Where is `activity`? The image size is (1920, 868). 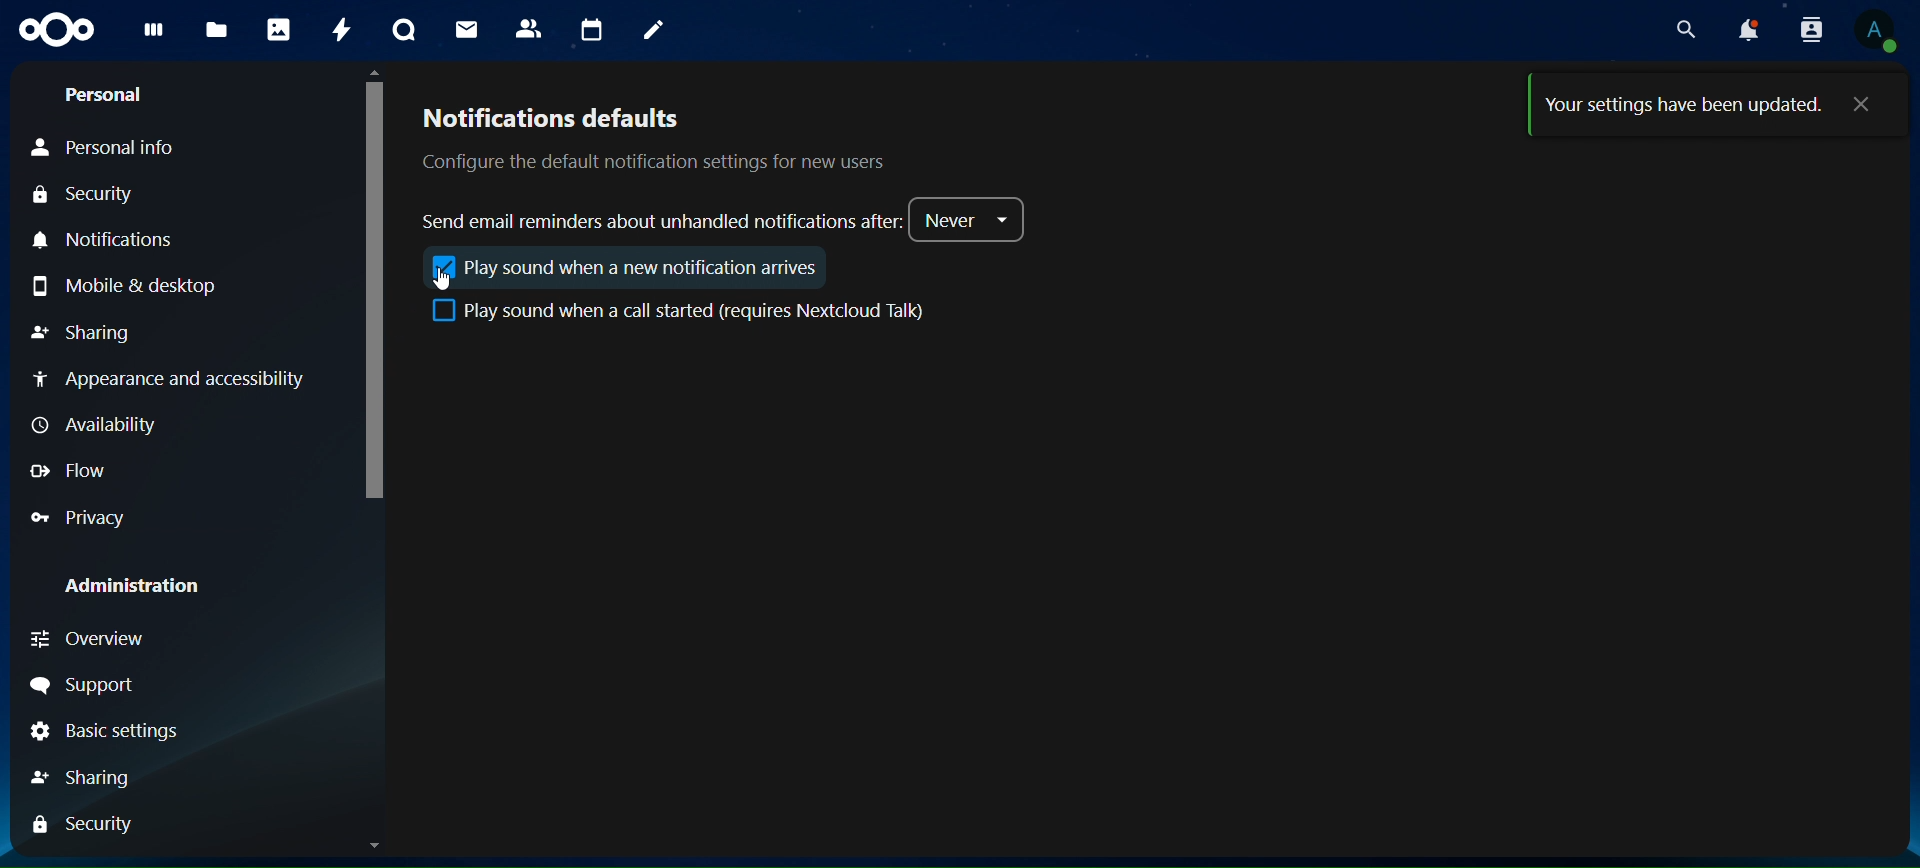
activity is located at coordinates (337, 29).